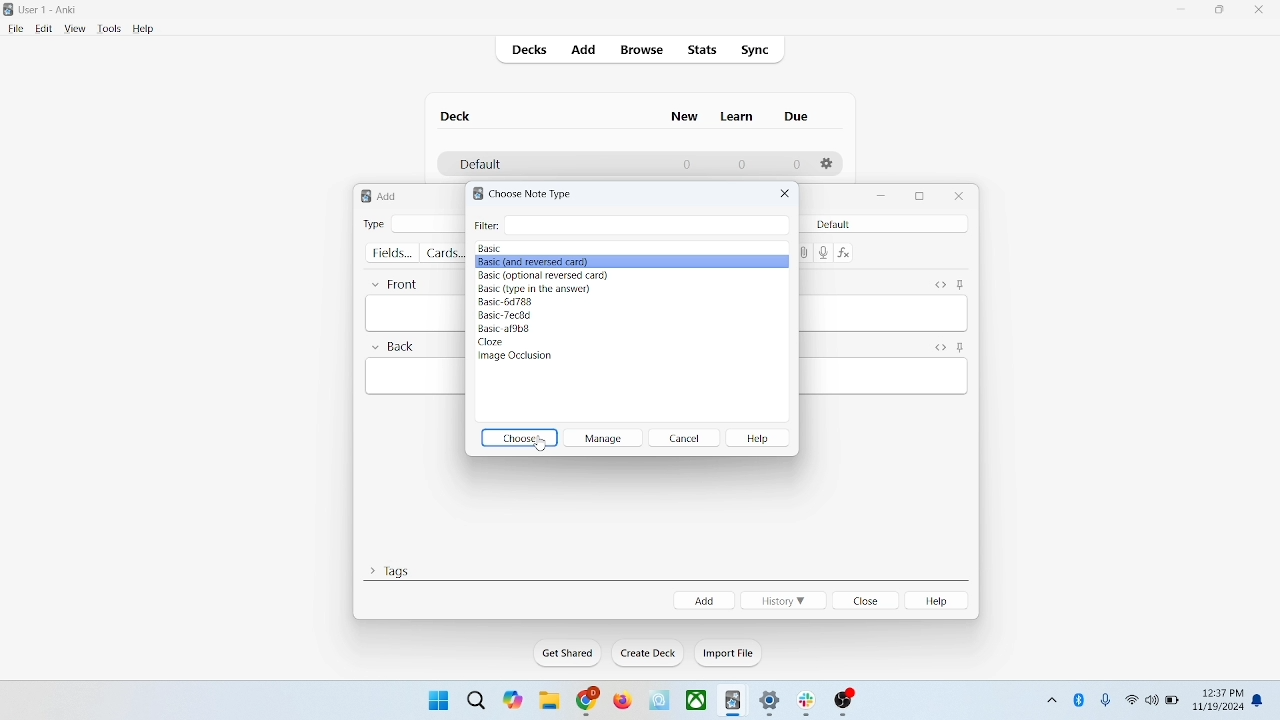  What do you see at coordinates (810, 704) in the screenshot?
I see `icon` at bounding box center [810, 704].